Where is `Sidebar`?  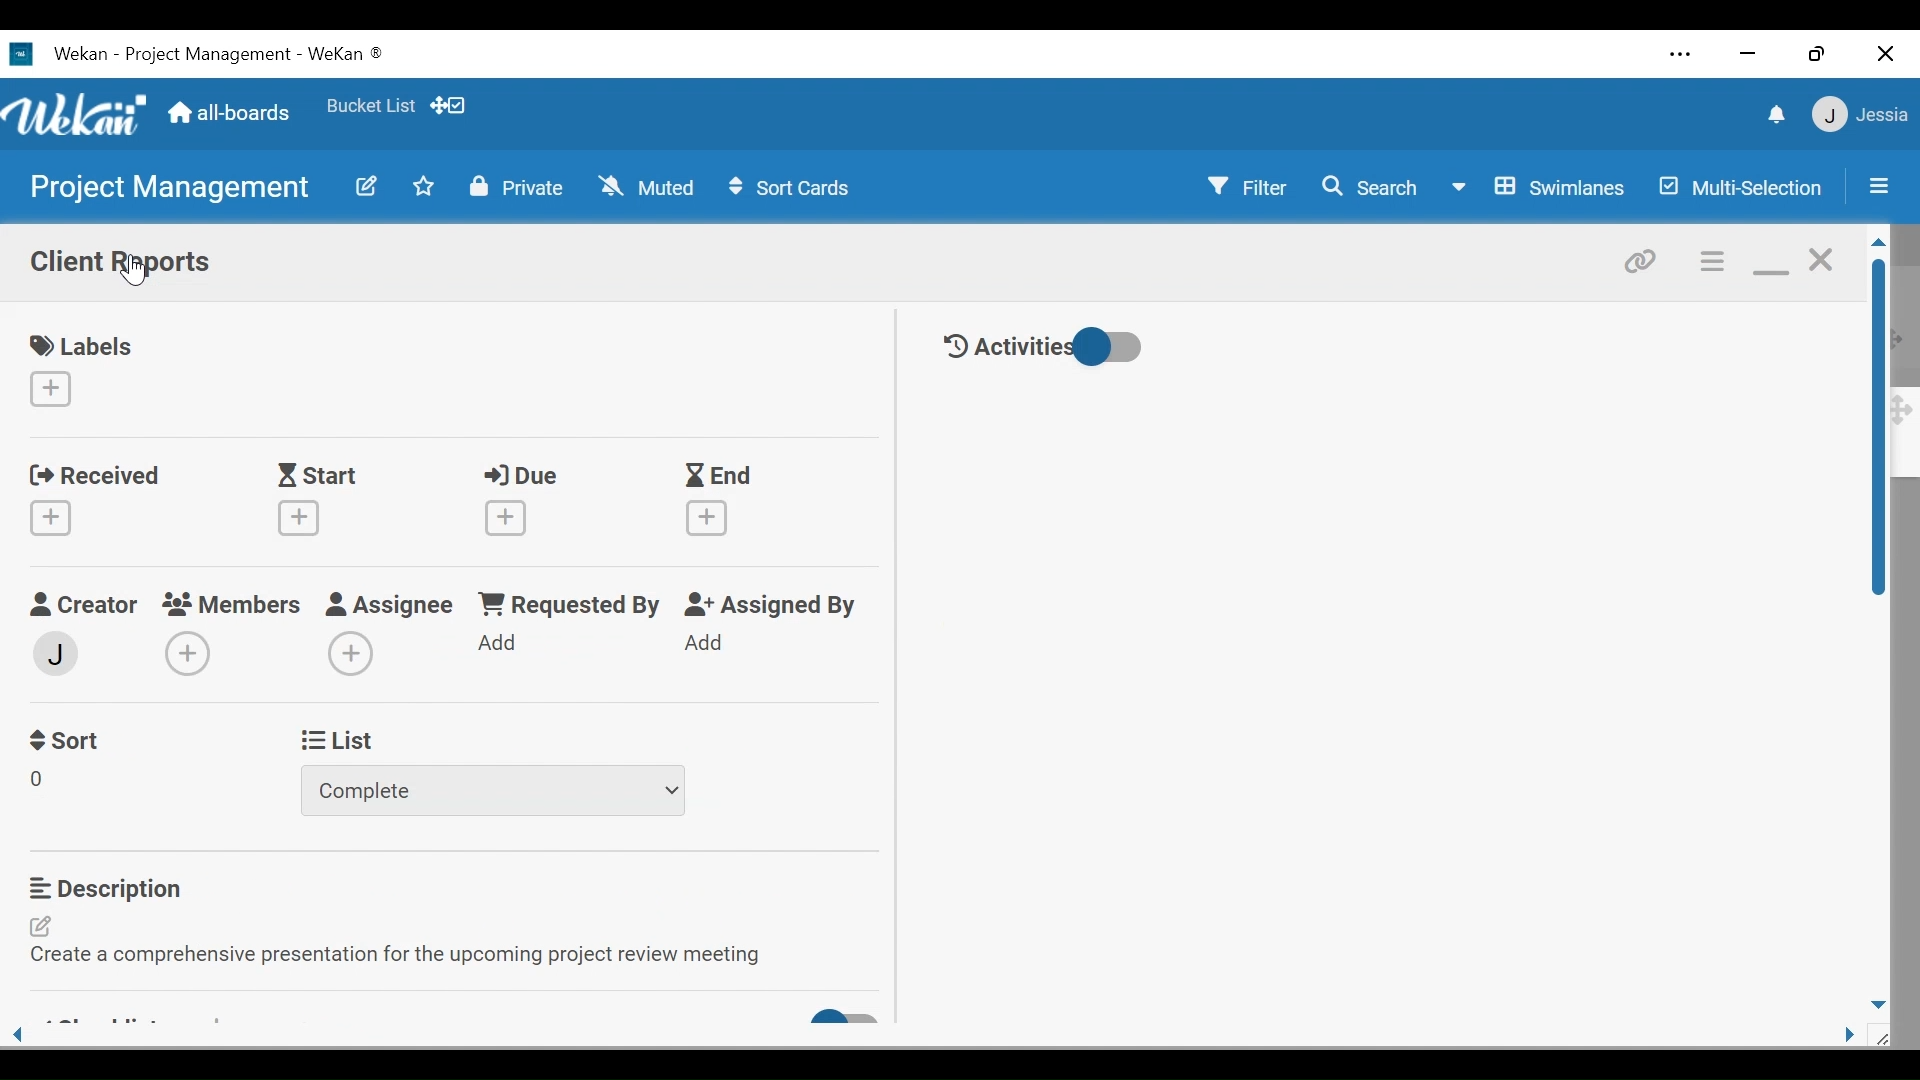 Sidebar is located at coordinates (1880, 185).